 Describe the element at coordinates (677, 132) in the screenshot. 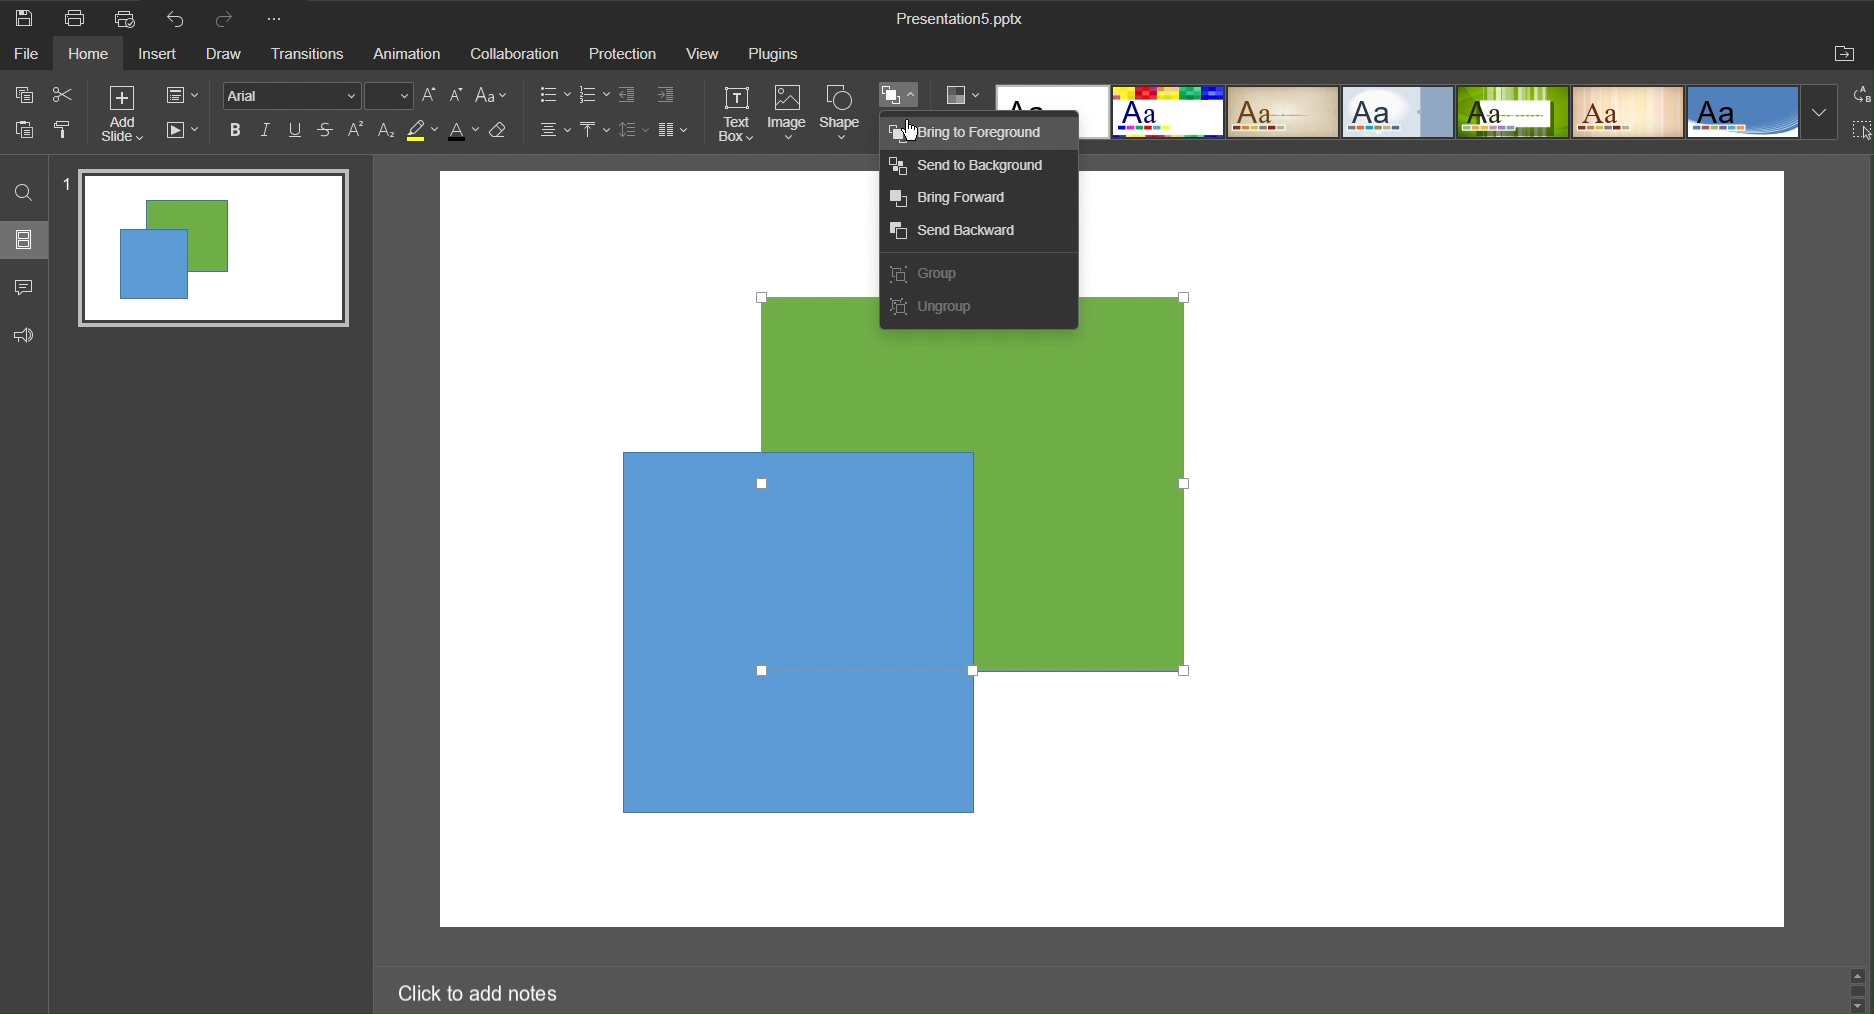

I see `Column` at that location.